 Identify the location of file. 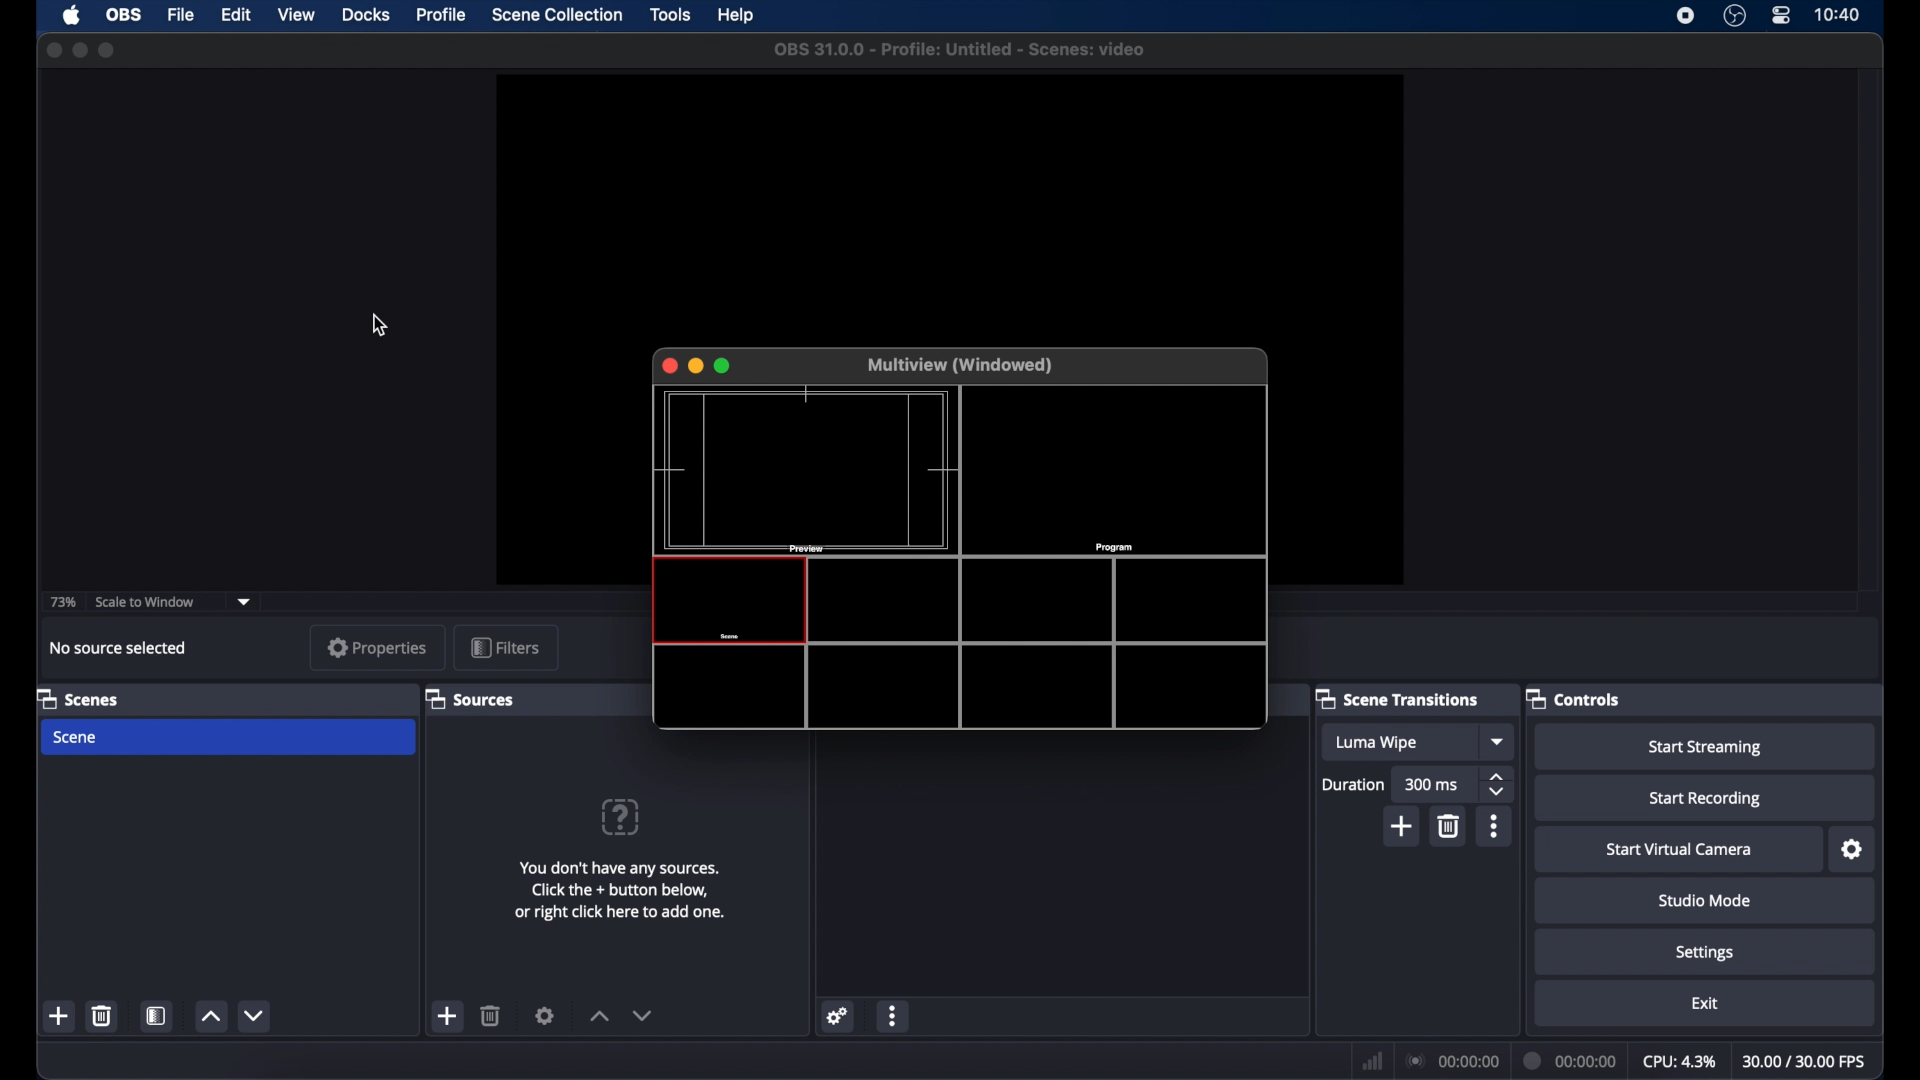
(180, 14).